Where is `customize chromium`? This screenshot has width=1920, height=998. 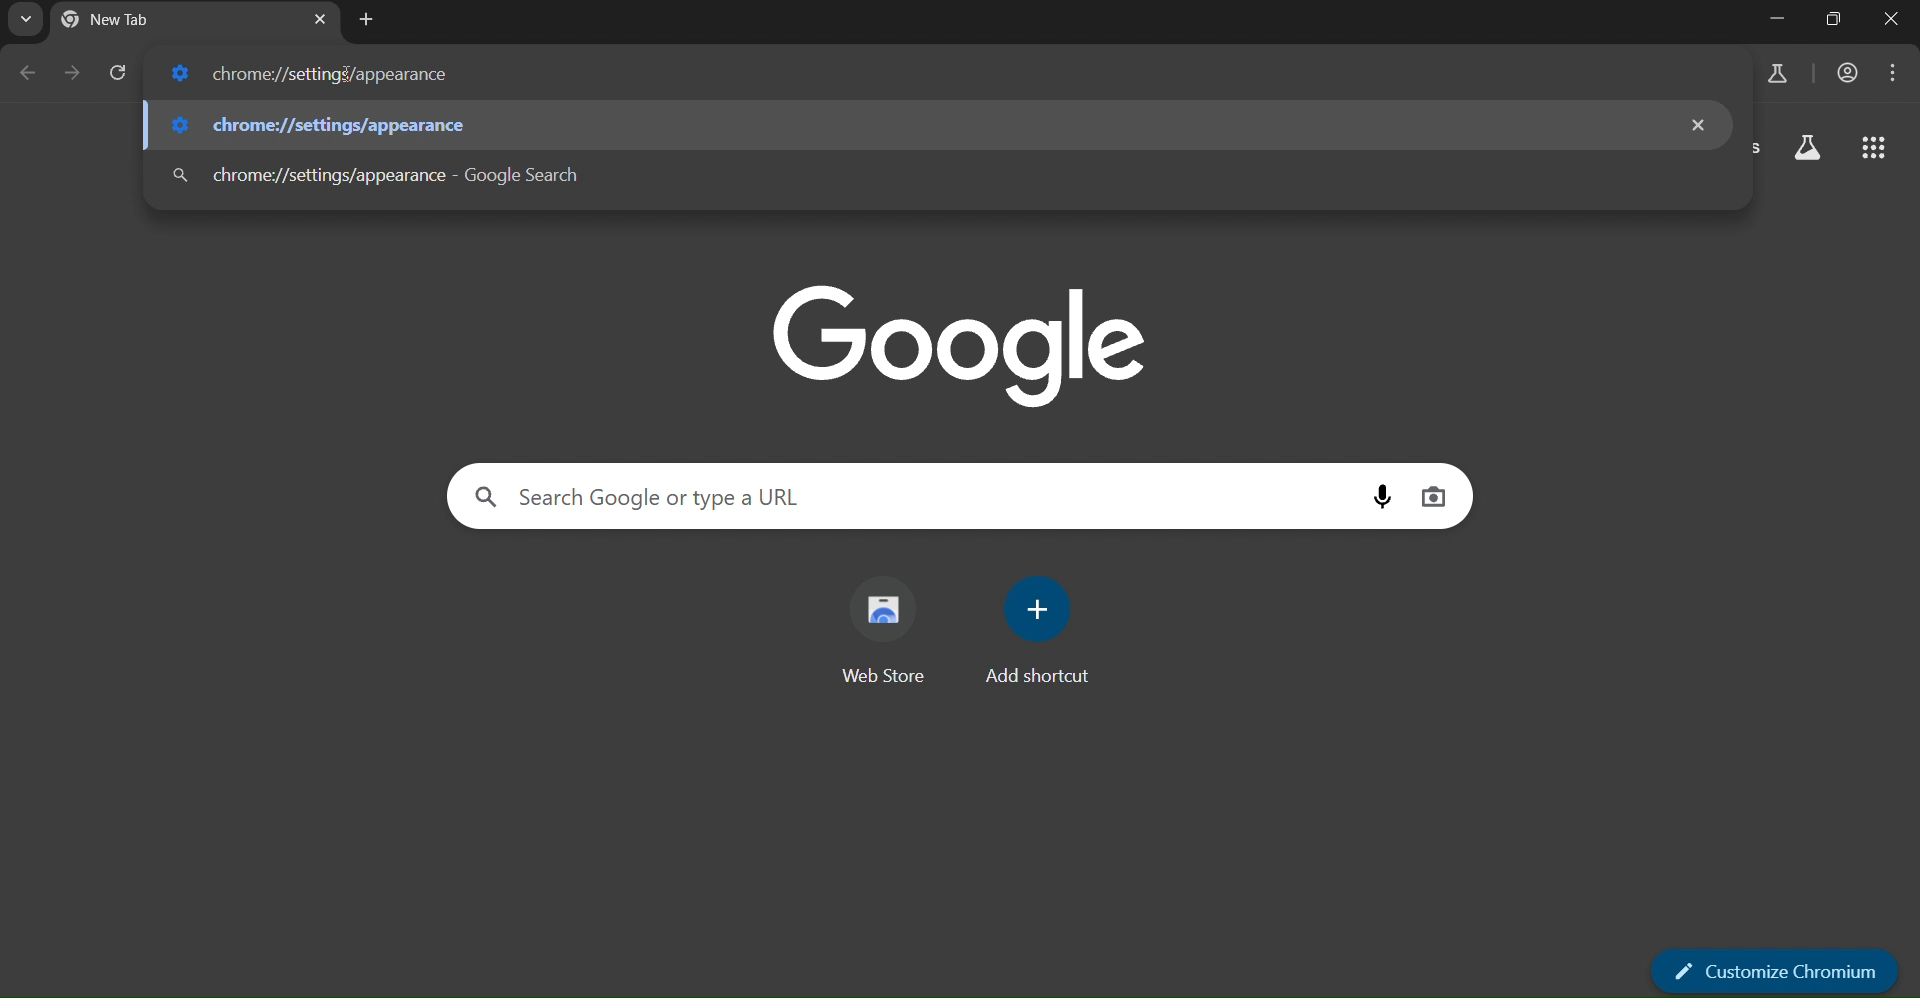
customize chromium is located at coordinates (1778, 969).